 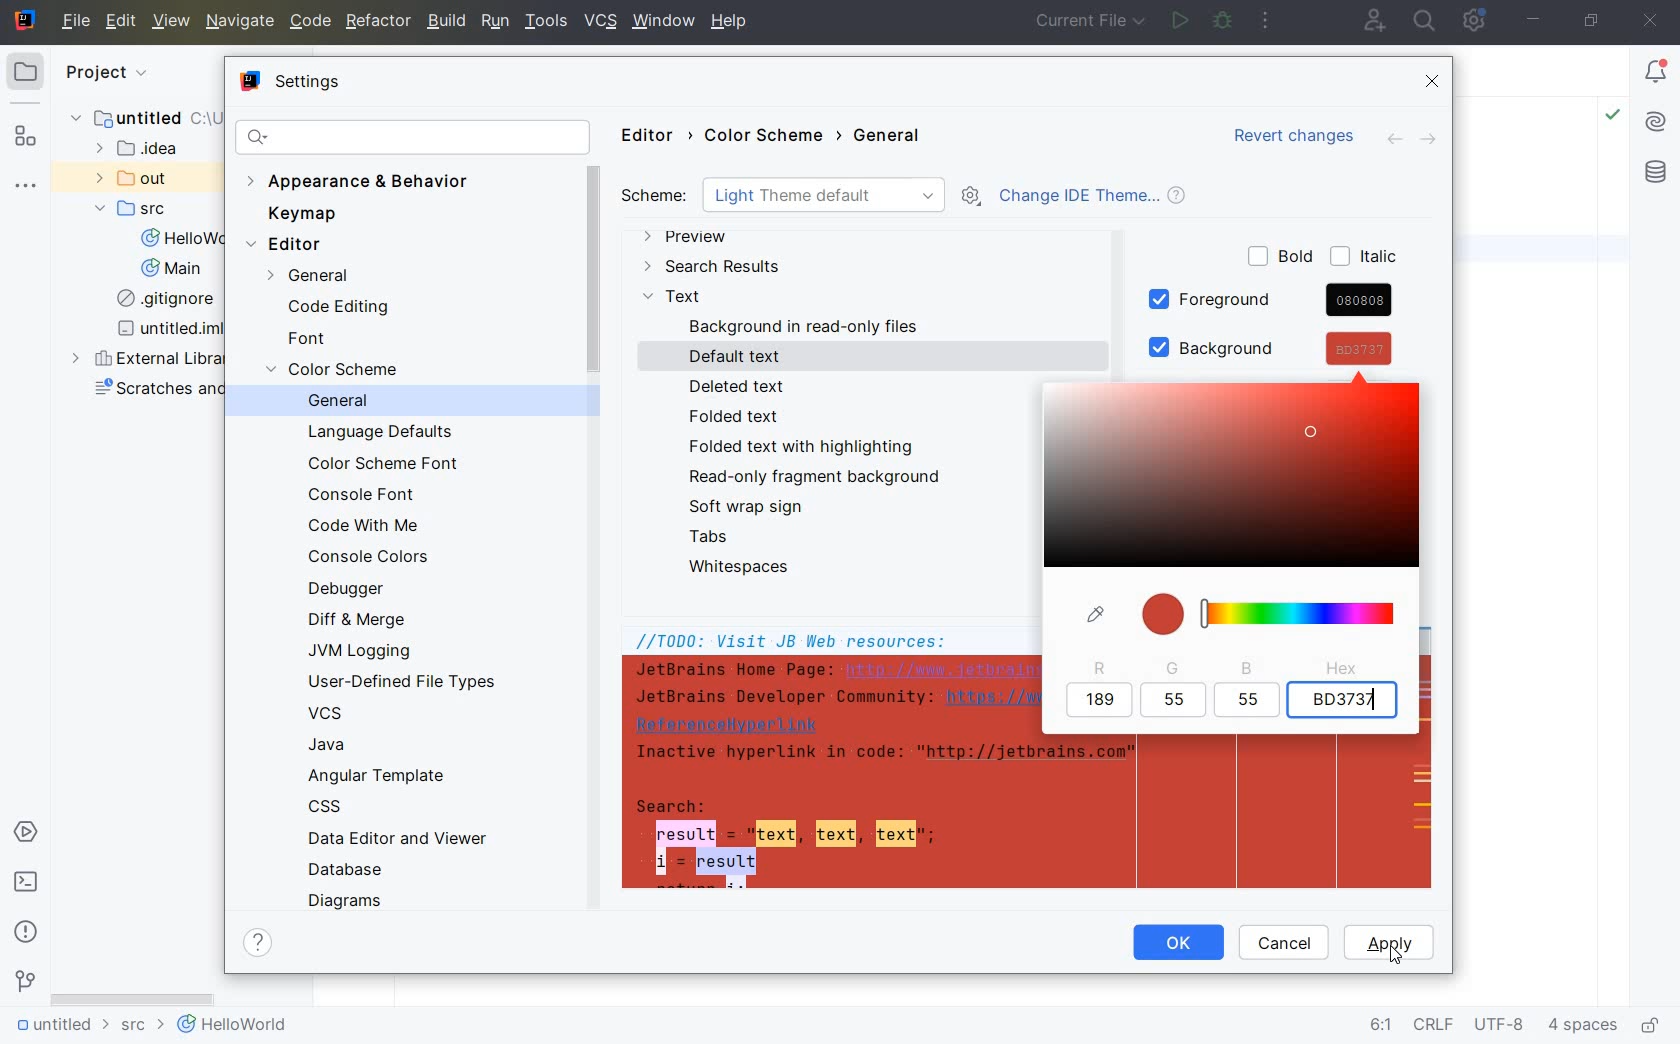 I want to click on file, so click(x=76, y=22).